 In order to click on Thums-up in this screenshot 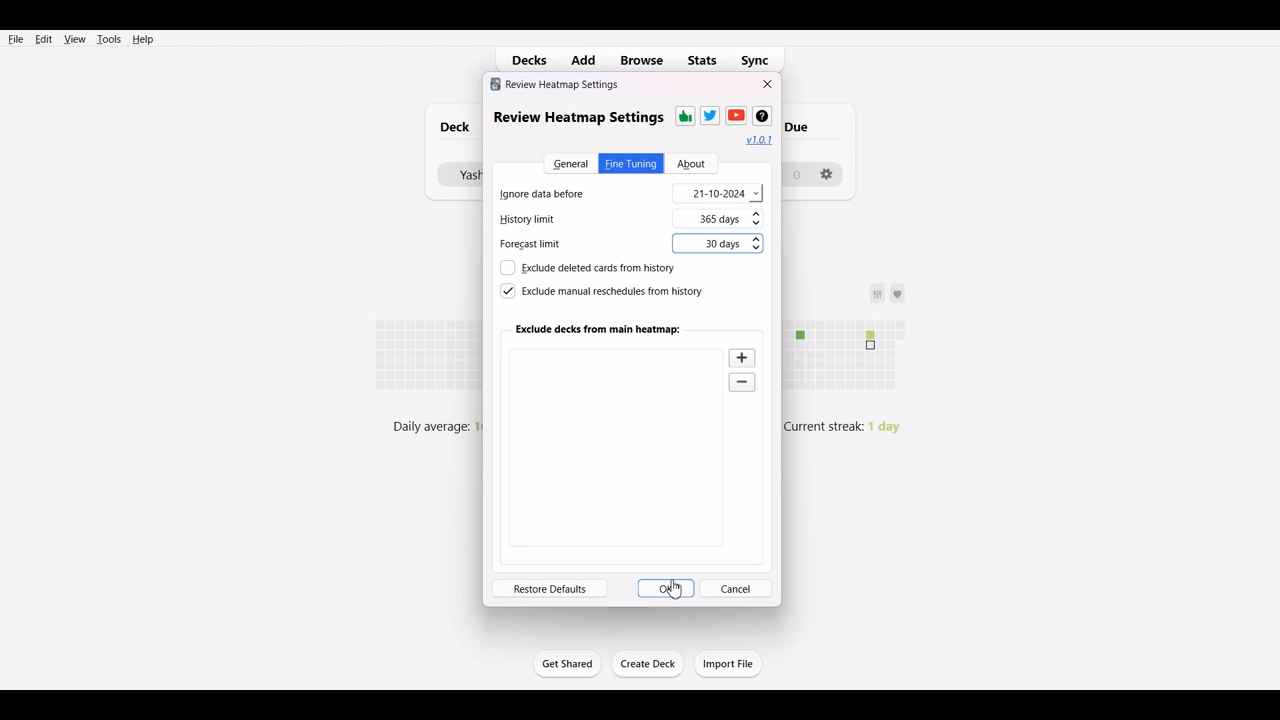, I will do `click(684, 116)`.